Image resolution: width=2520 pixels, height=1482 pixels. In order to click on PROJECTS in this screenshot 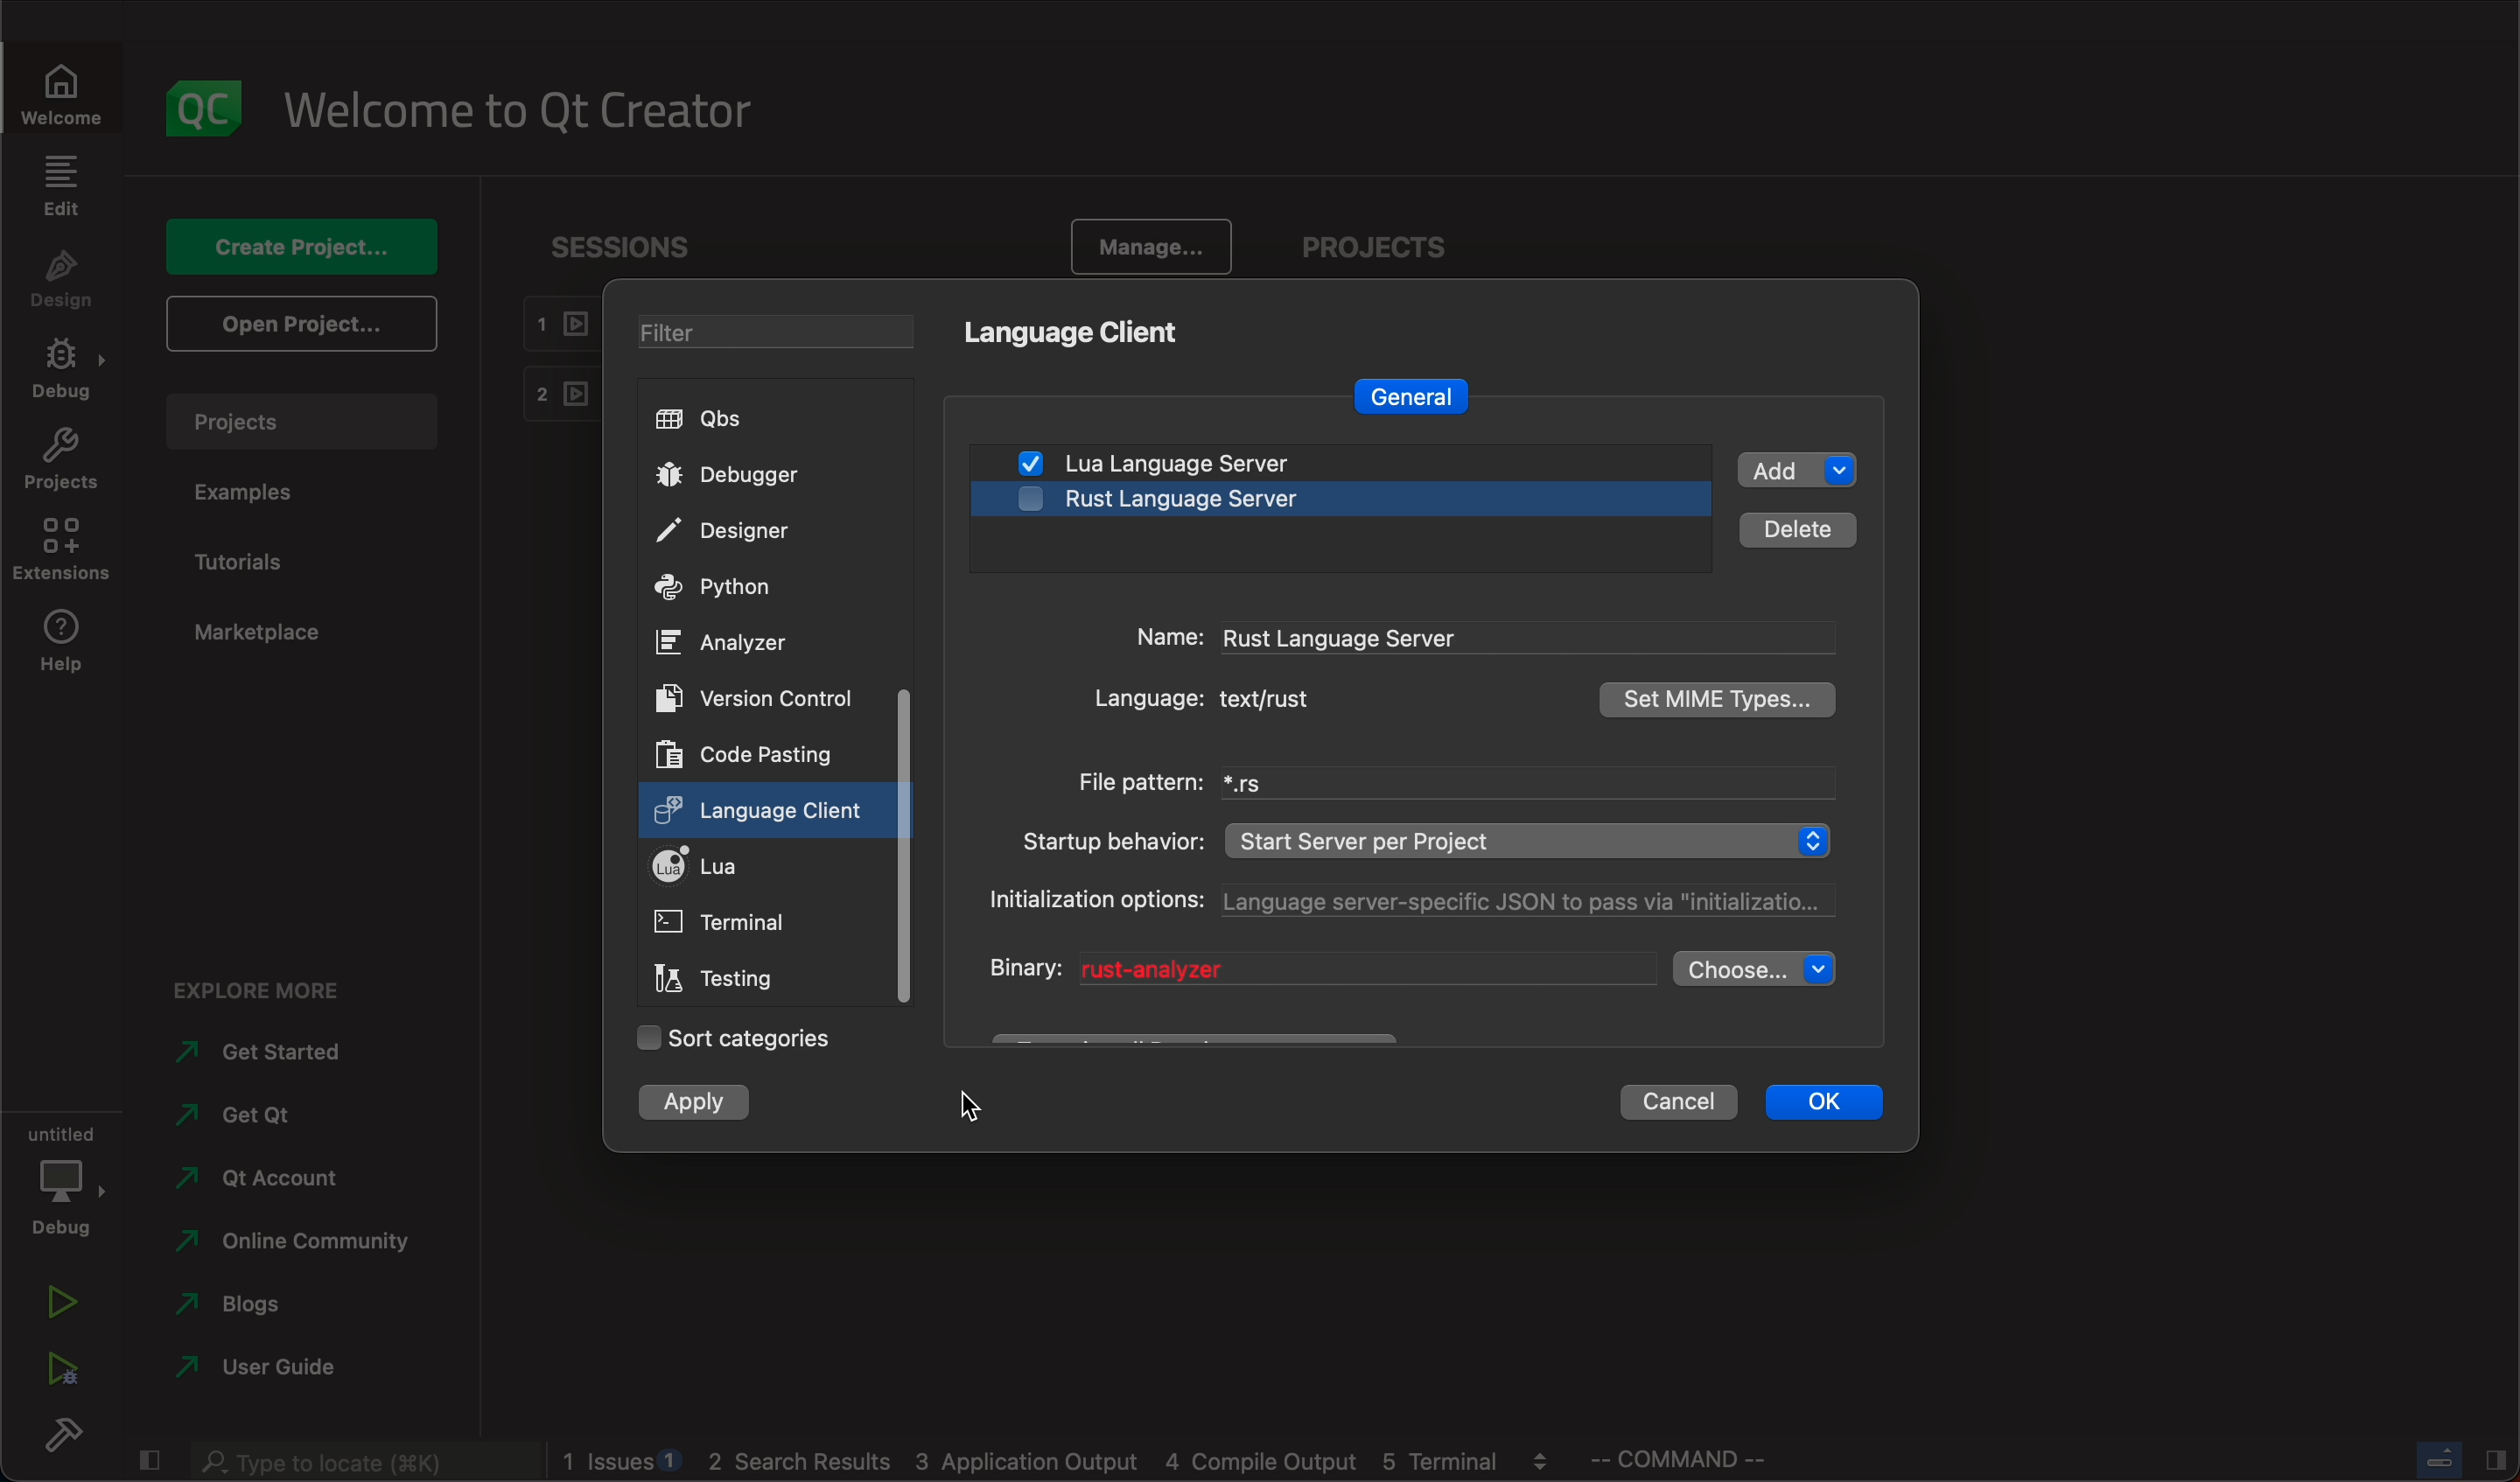, I will do `click(1385, 250)`.